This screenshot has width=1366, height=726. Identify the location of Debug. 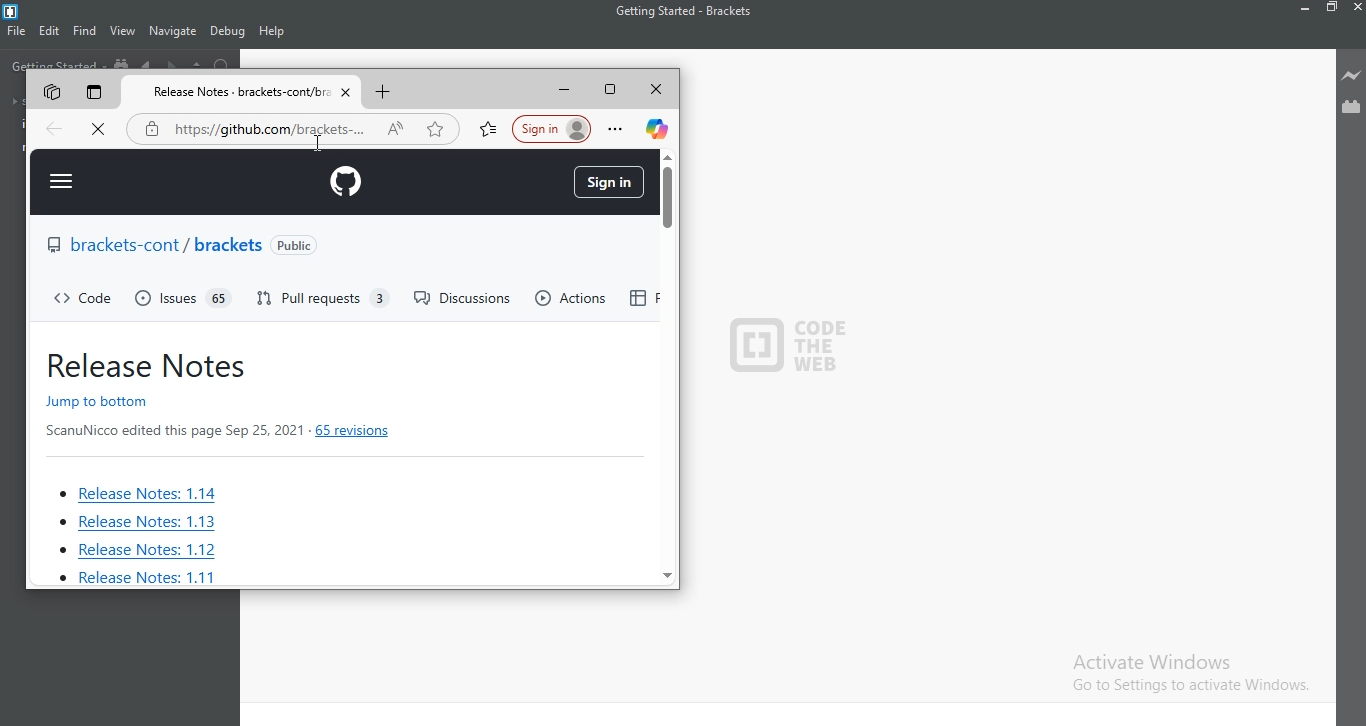
(228, 32).